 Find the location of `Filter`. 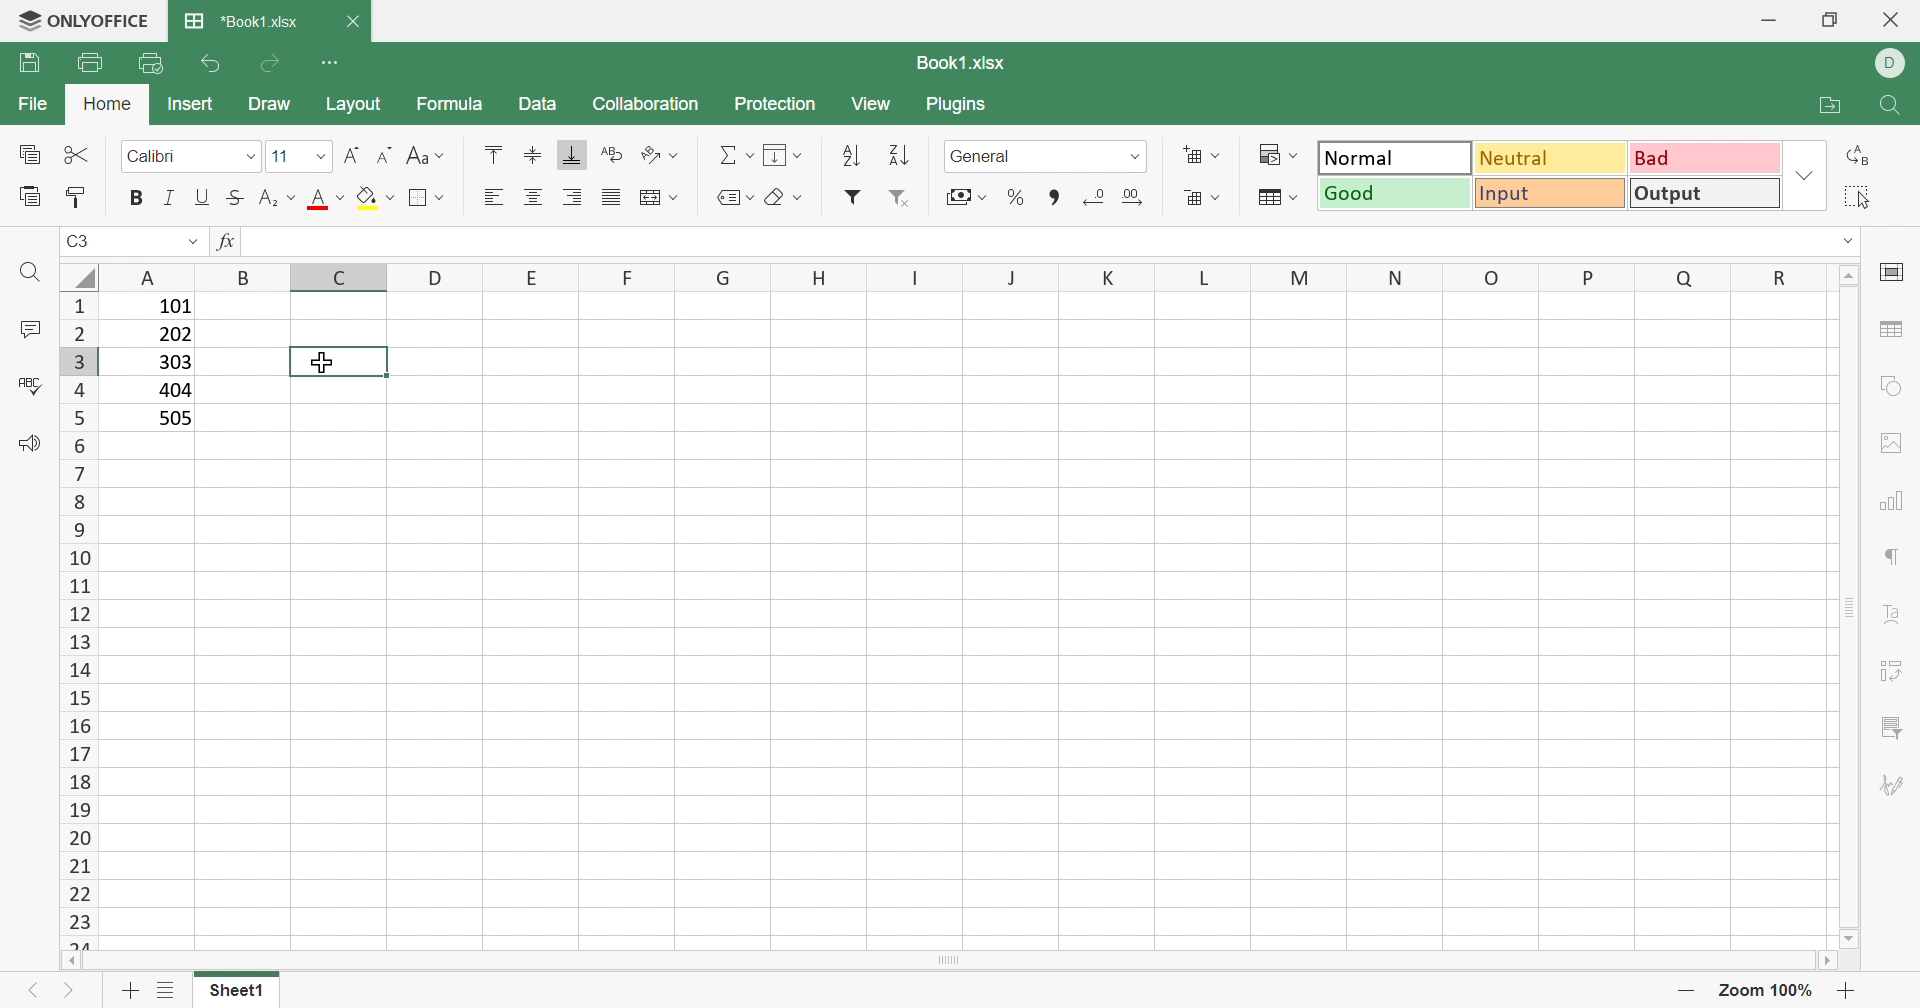

Filter is located at coordinates (854, 200).